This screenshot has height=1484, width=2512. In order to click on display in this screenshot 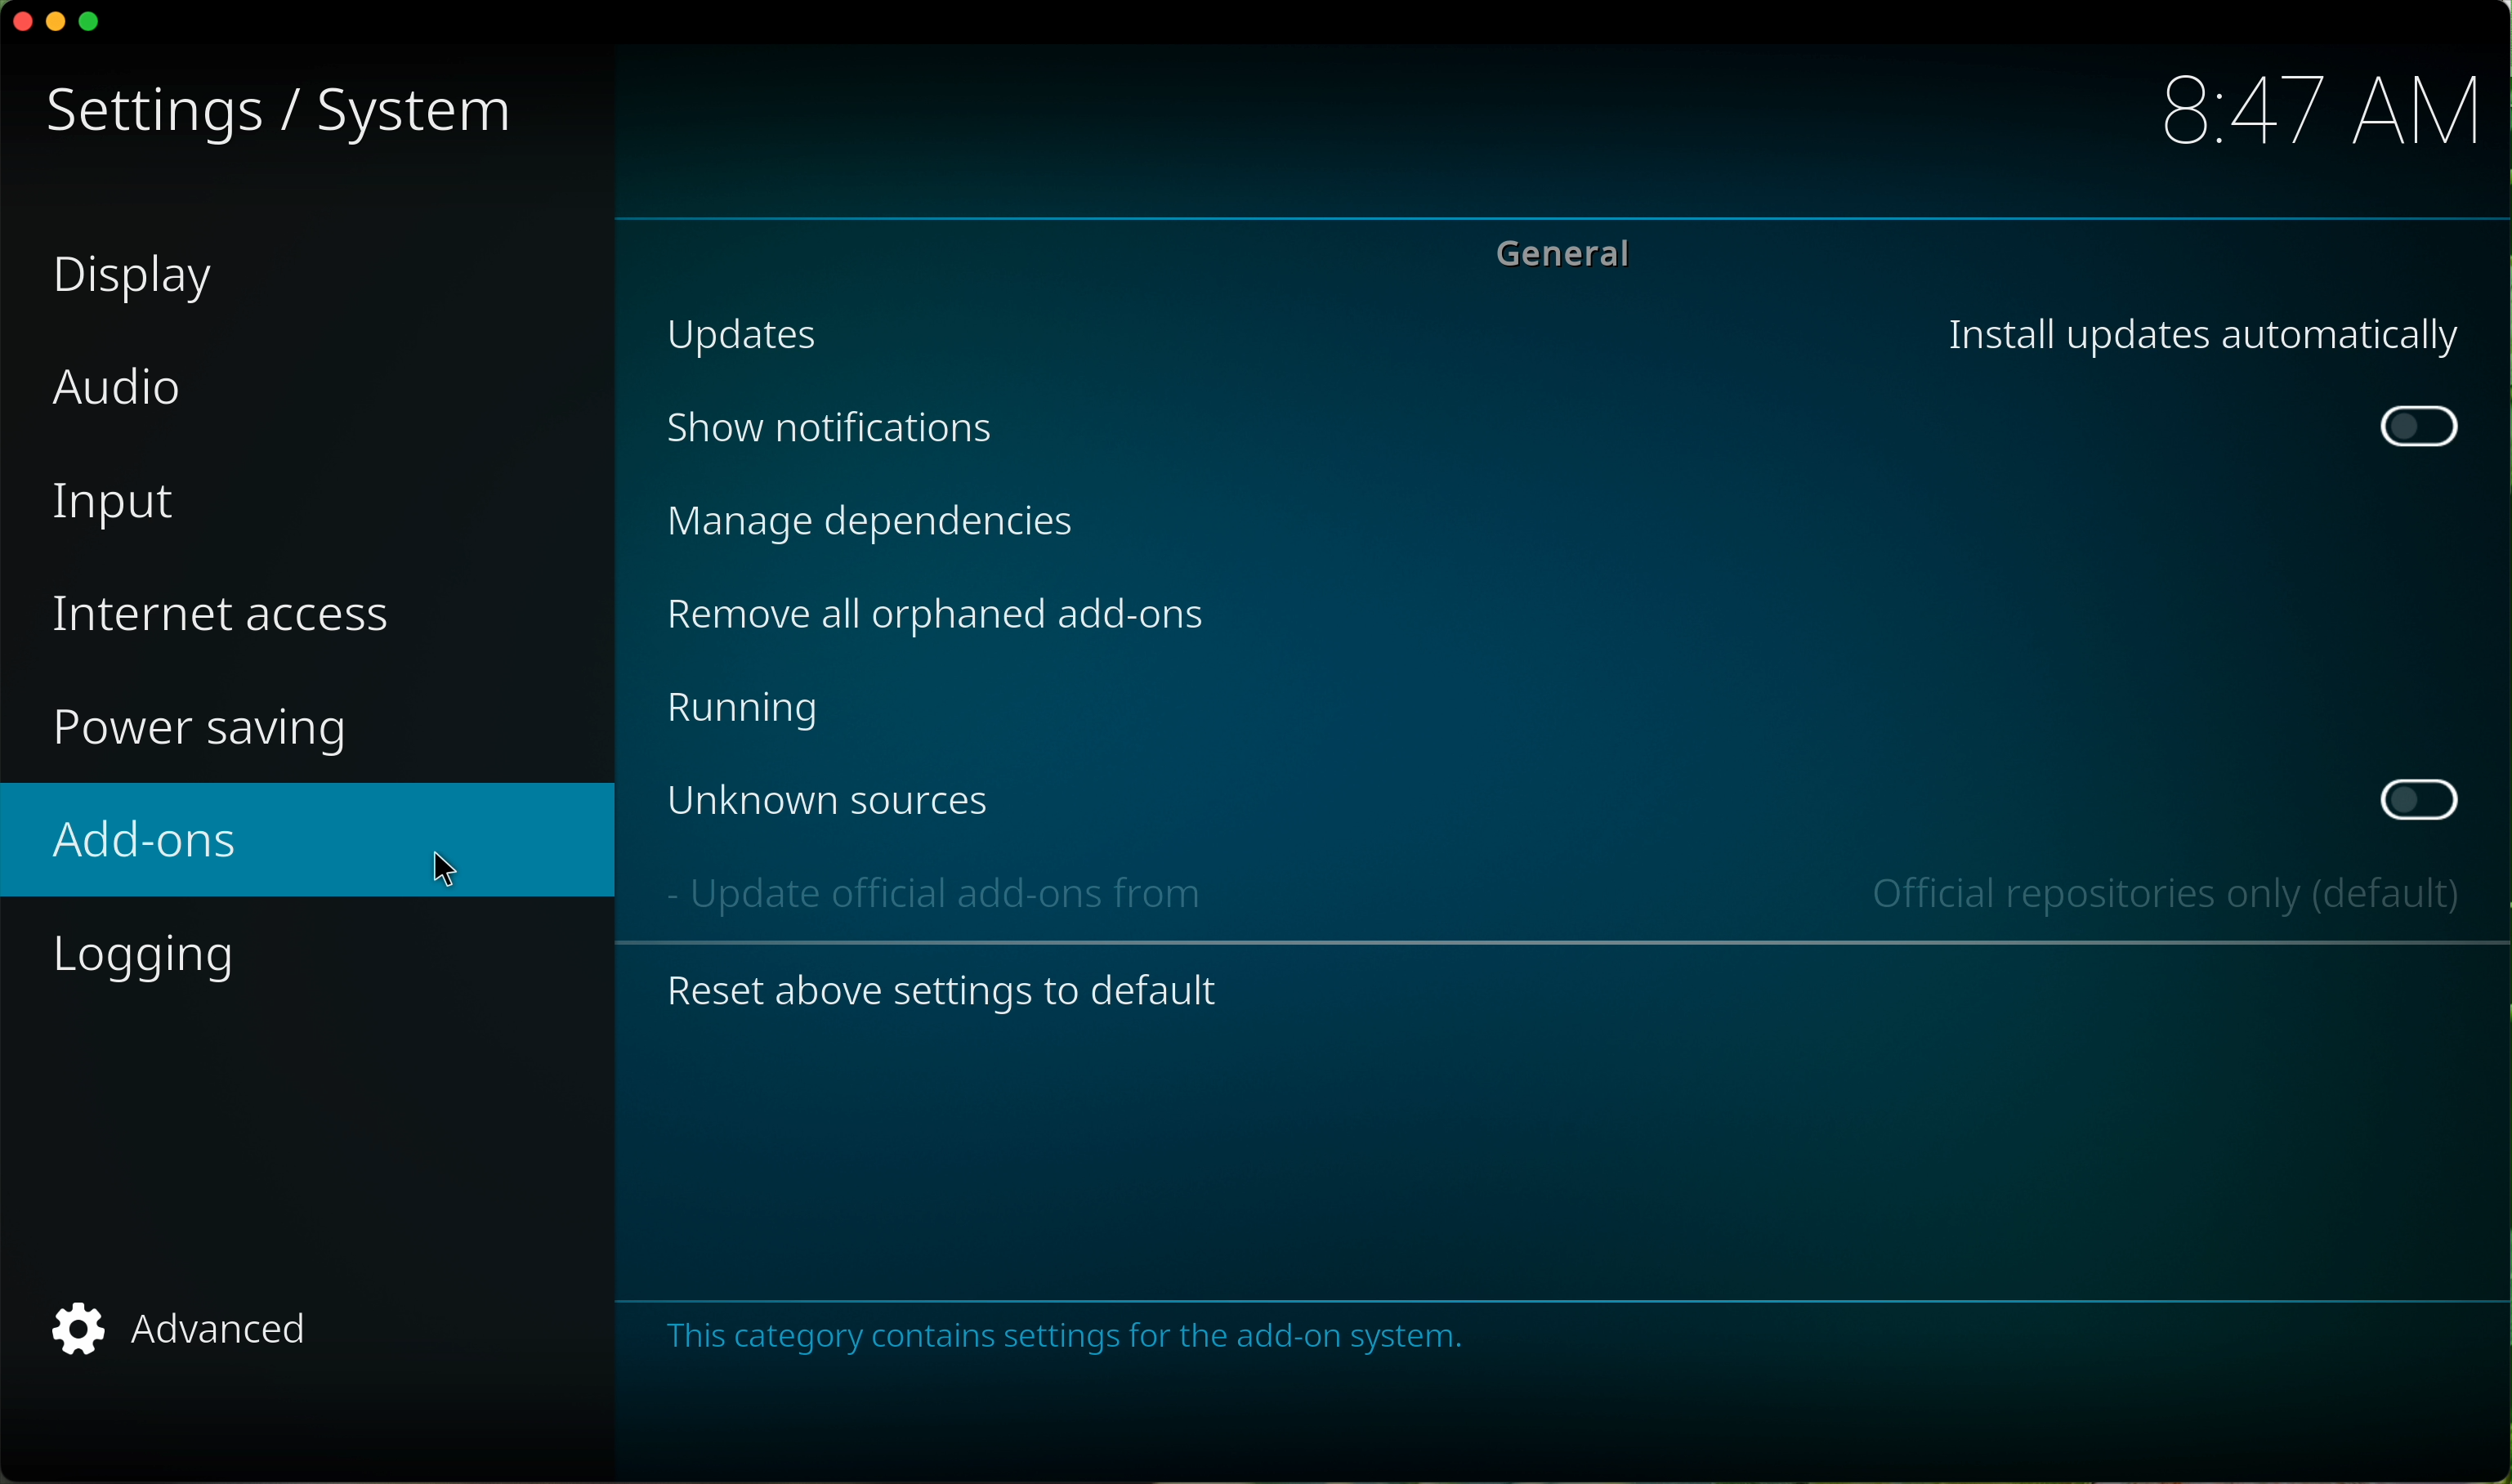, I will do `click(135, 282)`.